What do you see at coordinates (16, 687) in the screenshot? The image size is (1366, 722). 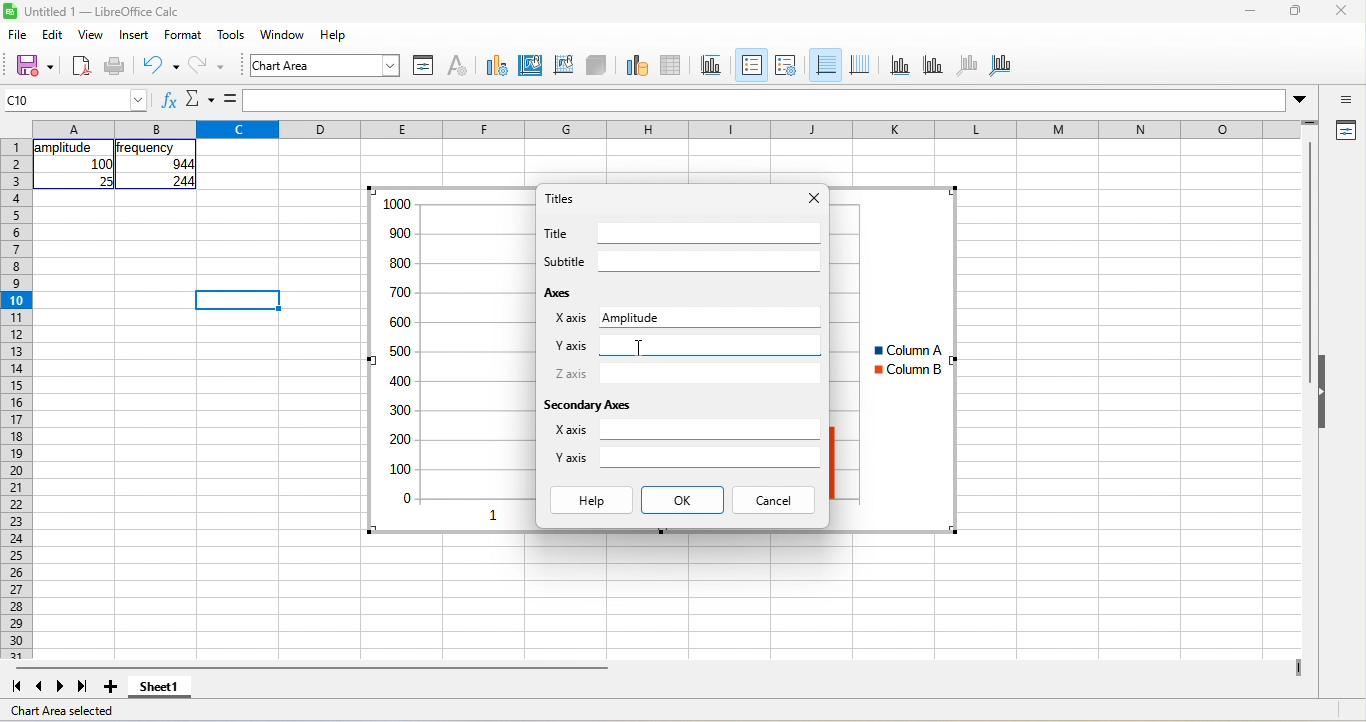 I see `first sheet` at bounding box center [16, 687].